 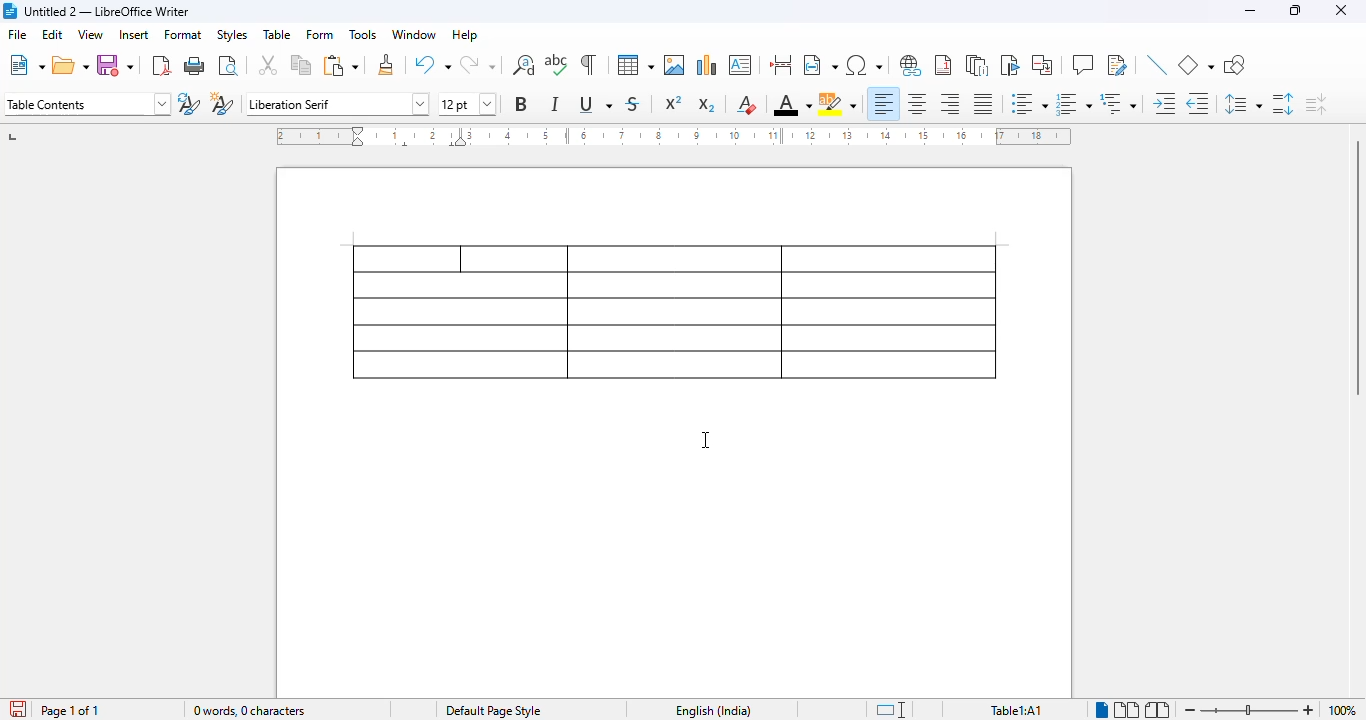 What do you see at coordinates (1354, 267) in the screenshot?
I see `vertical scroll bar` at bounding box center [1354, 267].